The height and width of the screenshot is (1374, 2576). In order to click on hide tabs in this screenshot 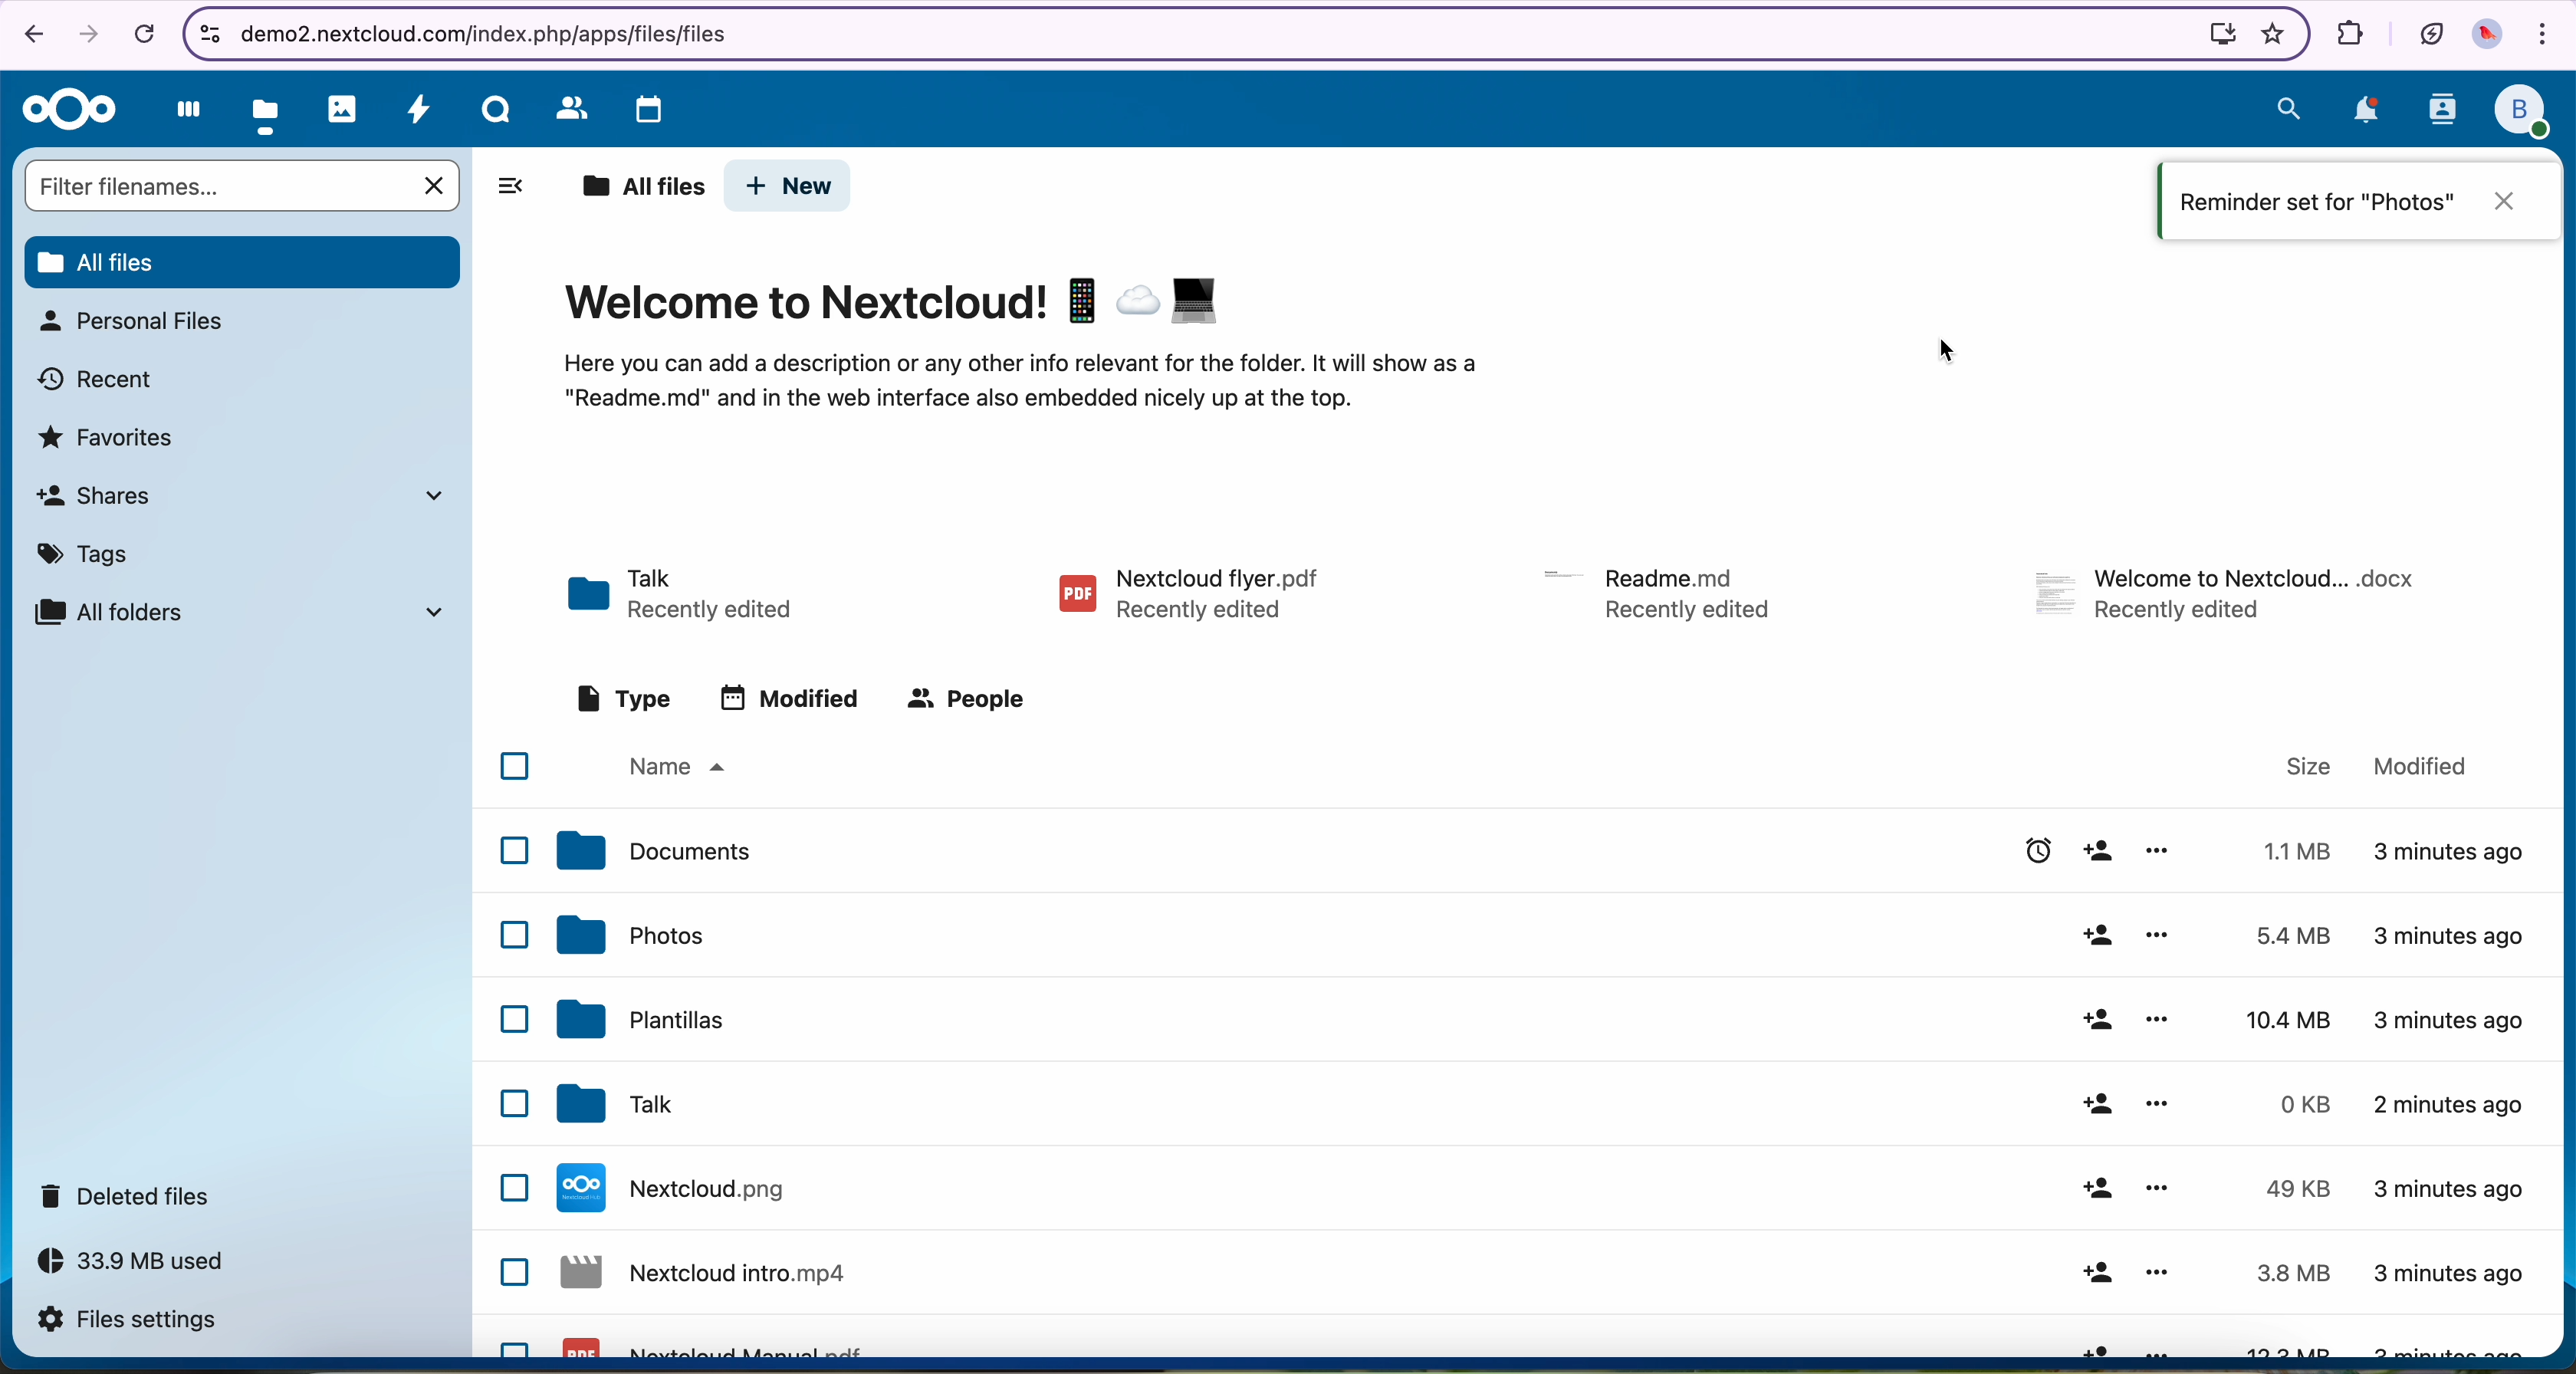, I will do `click(512, 188)`.